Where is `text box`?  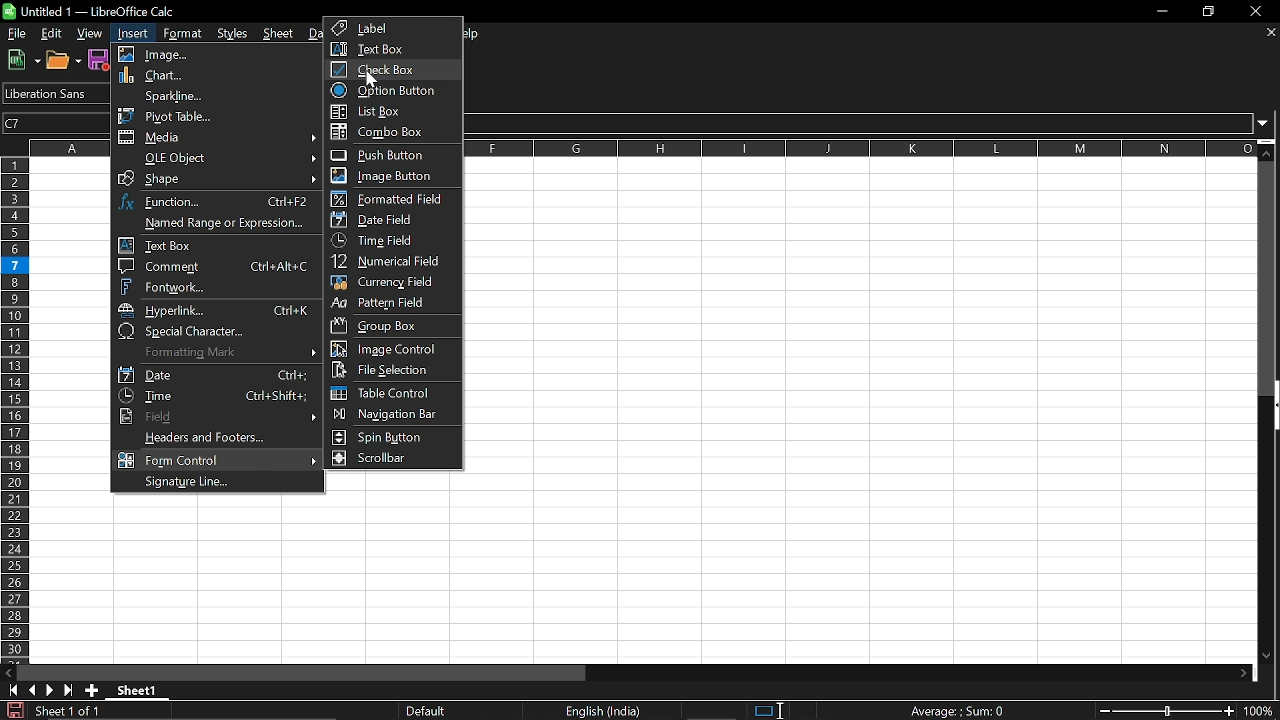
text box is located at coordinates (215, 245).